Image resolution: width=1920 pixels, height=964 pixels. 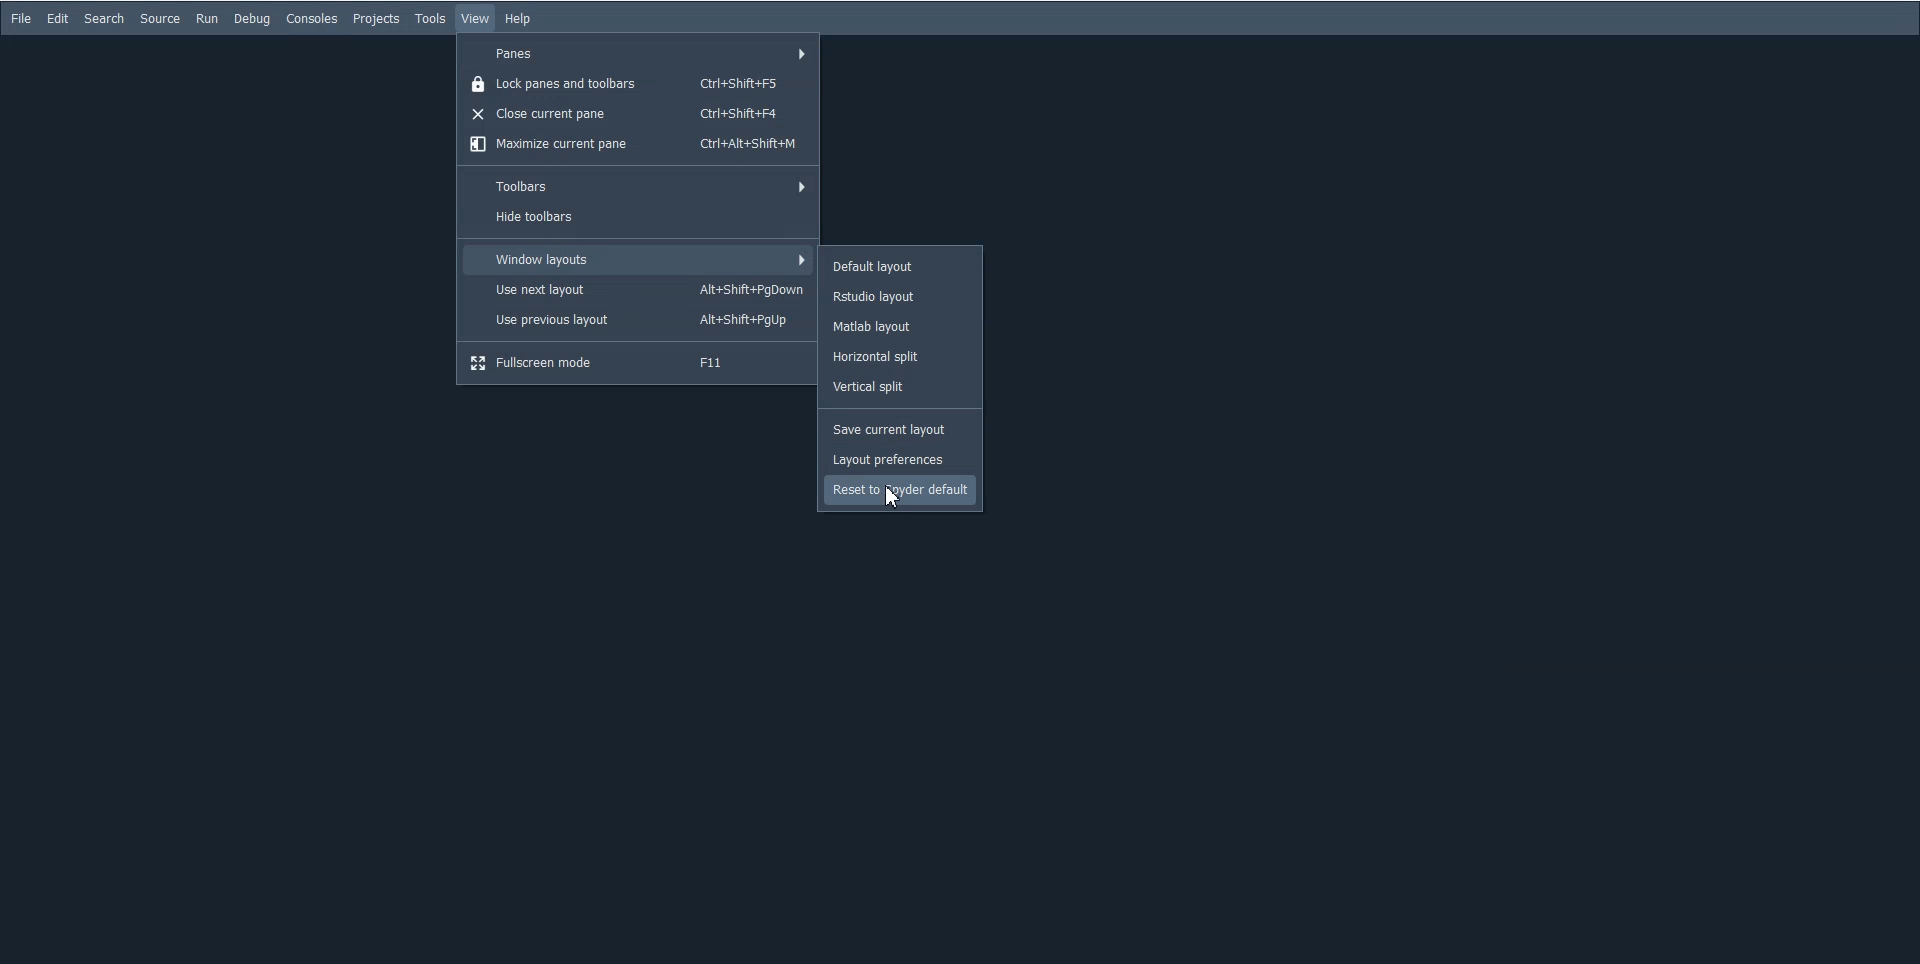 What do you see at coordinates (899, 459) in the screenshot?
I see `Layout preferences` at bounding box center [899, 459].